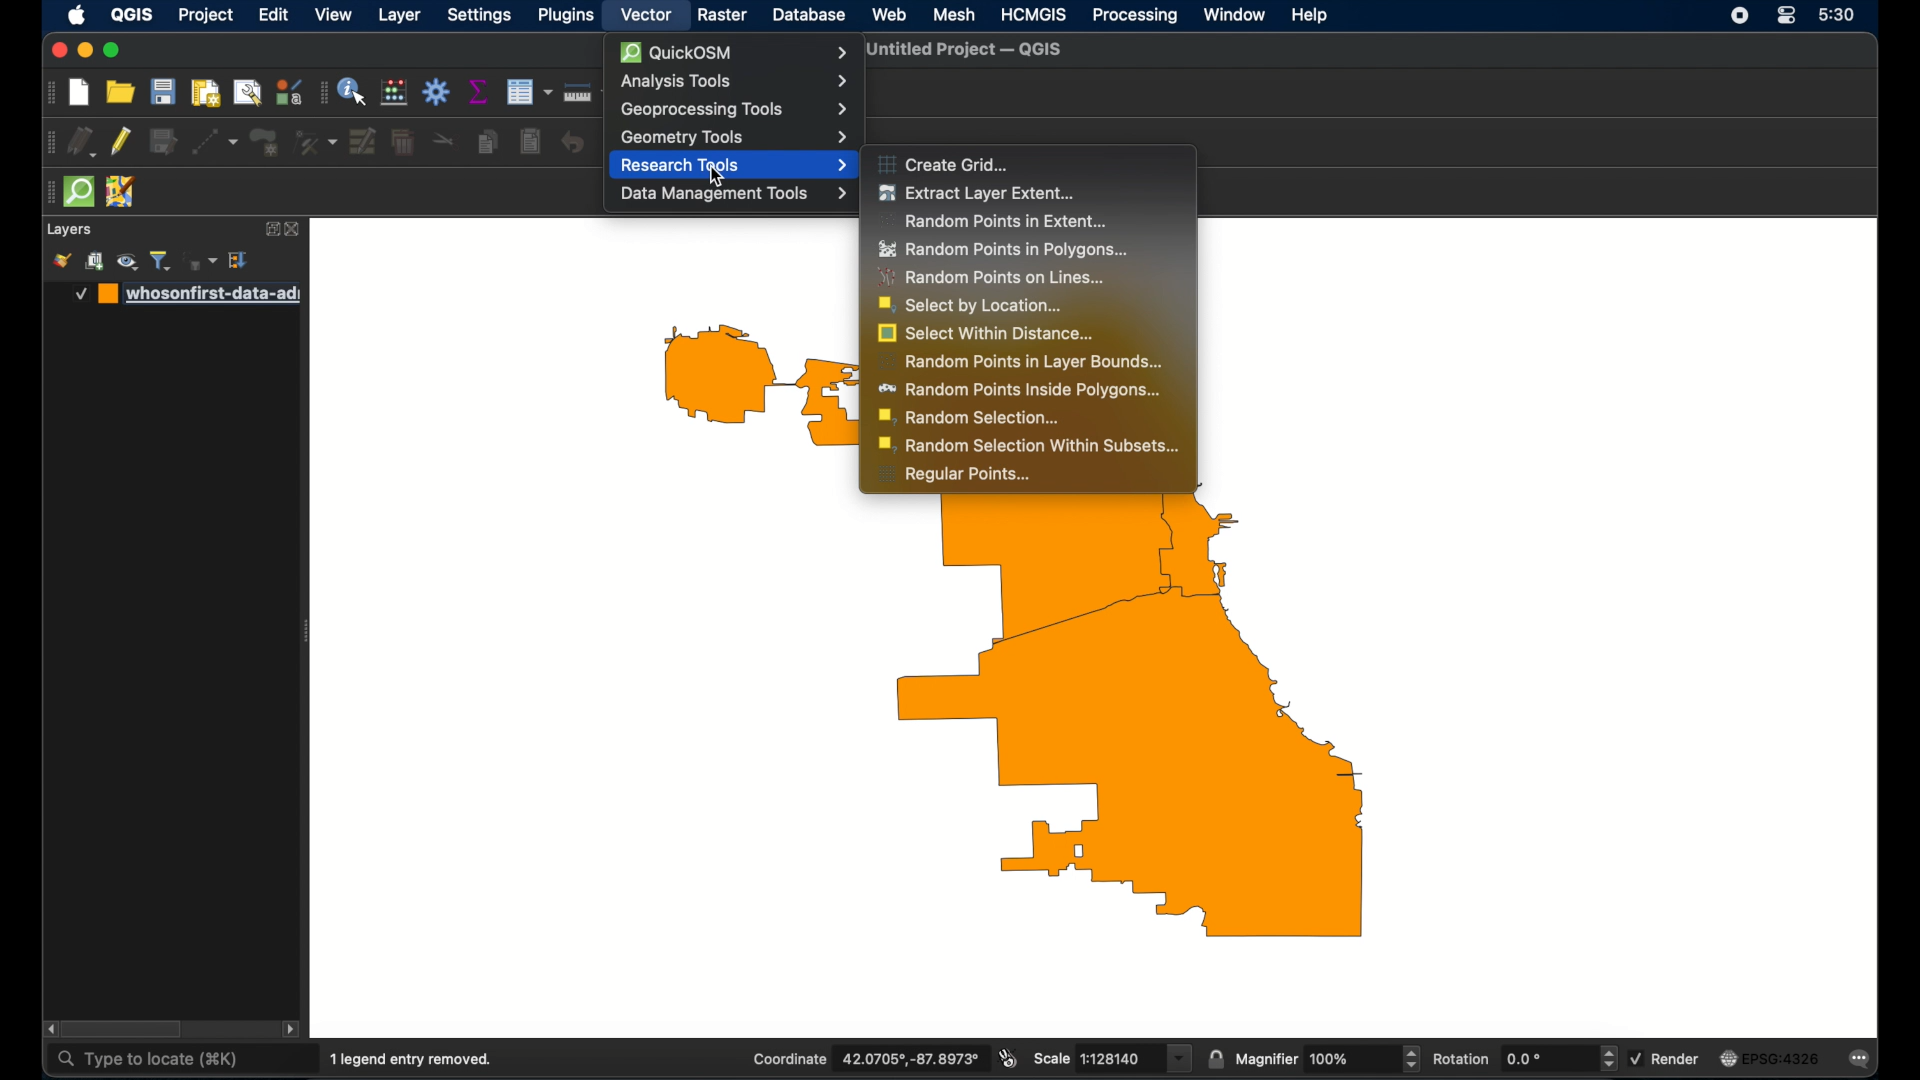 The height and width of the screenshot is (1080, 1920). I want to click on random points in layer bounds, so click(1017, 361).